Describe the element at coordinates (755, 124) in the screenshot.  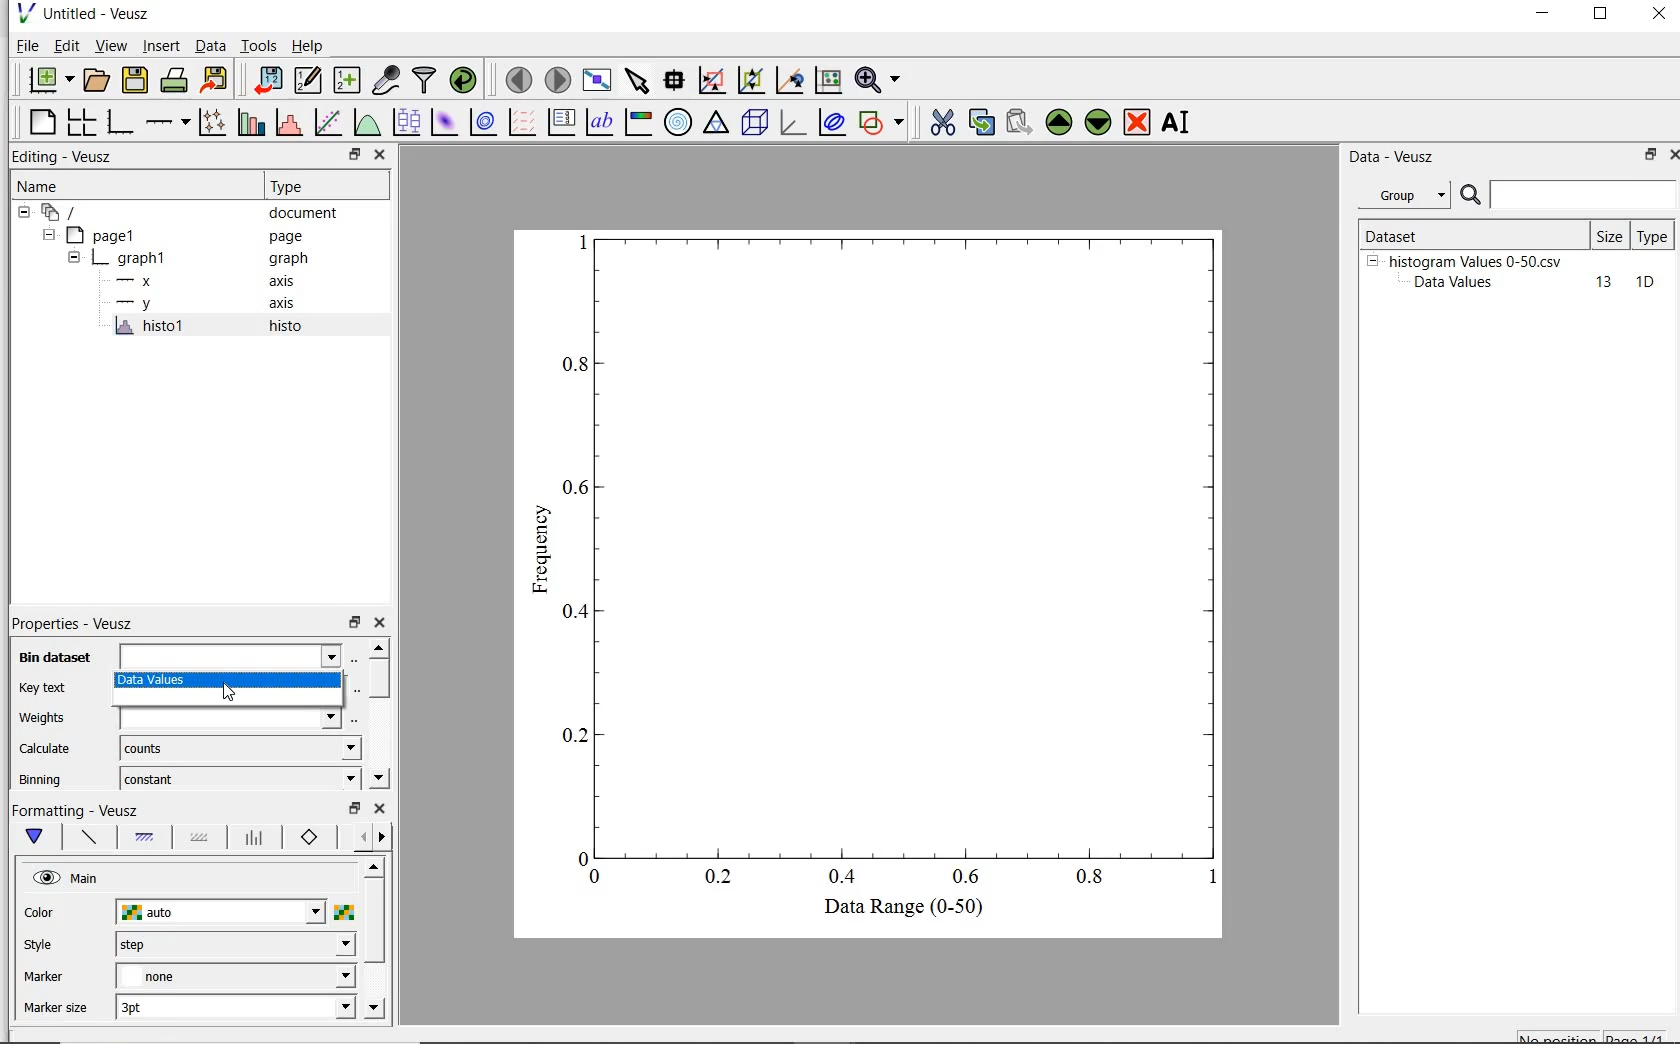
I see `3d scene` at that location.